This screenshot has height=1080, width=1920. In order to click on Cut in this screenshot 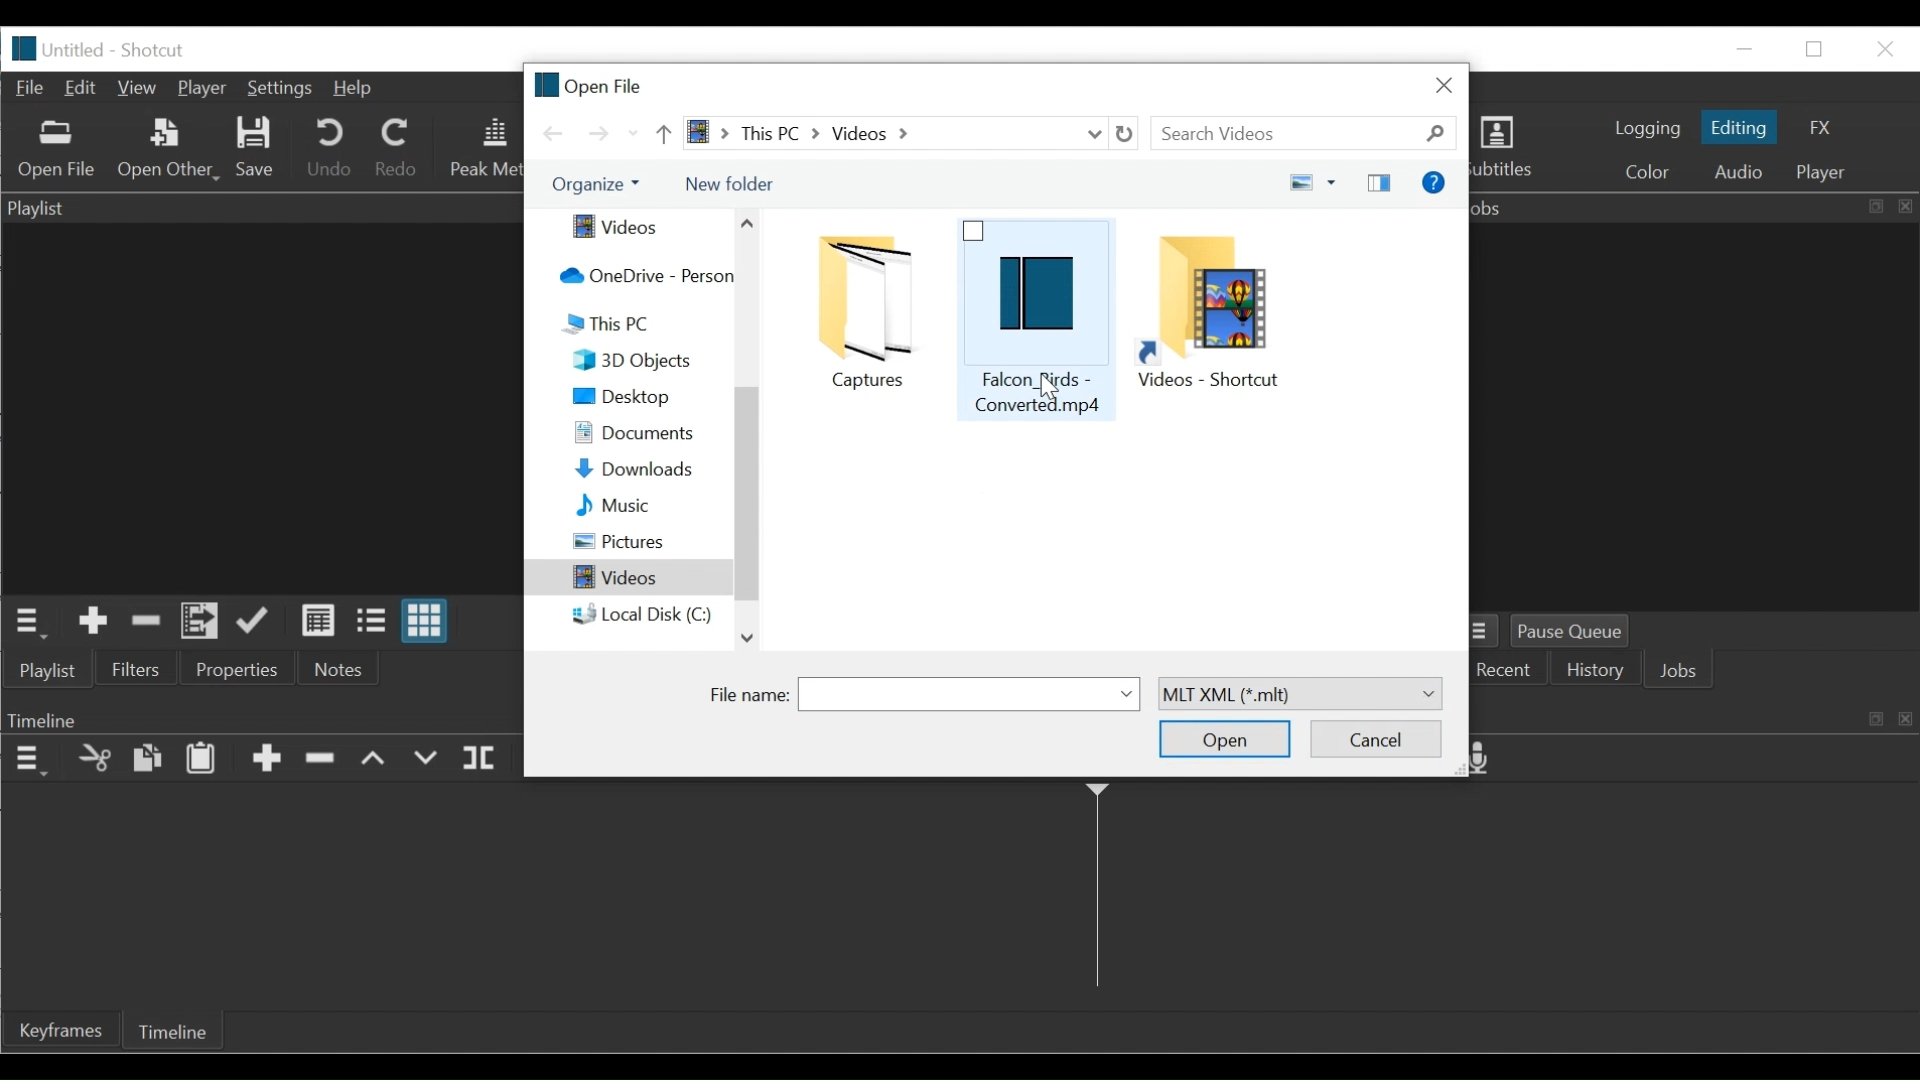, I will do `click(94, 760)`.